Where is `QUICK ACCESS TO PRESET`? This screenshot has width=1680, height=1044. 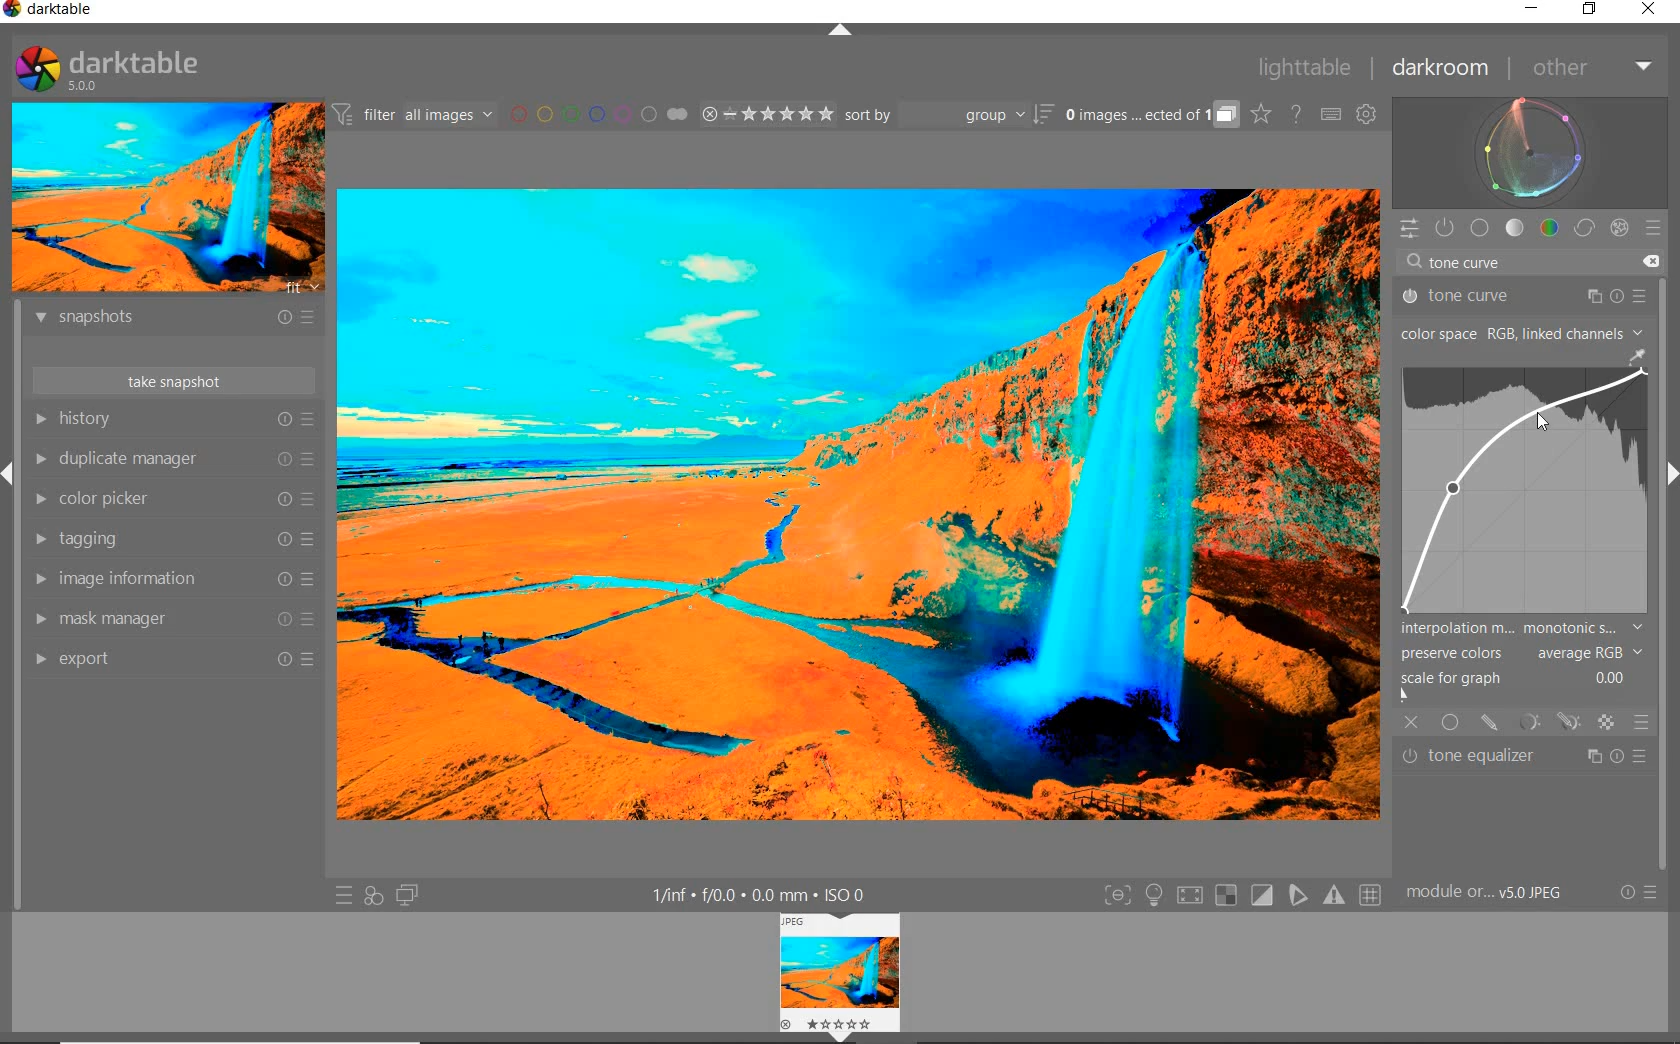 QUICK ACCESS TO PRESET is located at coordinates (343, 894).